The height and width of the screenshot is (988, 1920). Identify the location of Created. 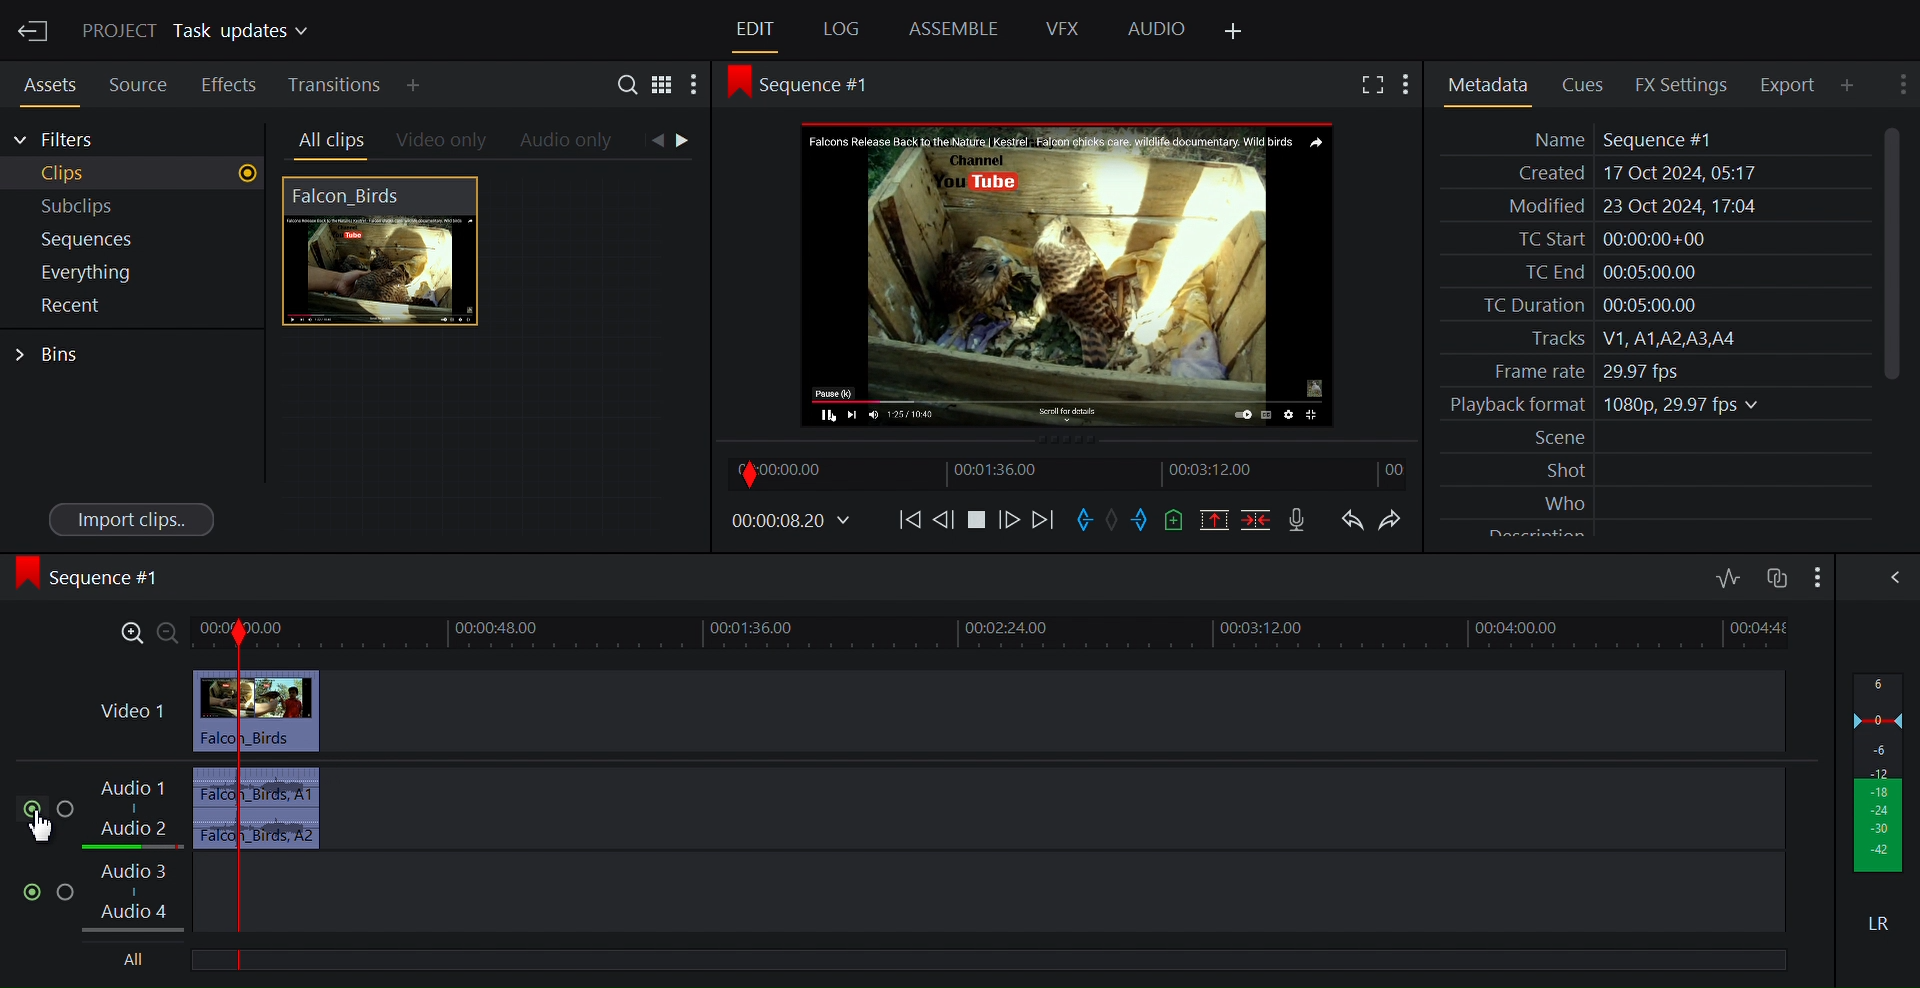
(1651, 174).